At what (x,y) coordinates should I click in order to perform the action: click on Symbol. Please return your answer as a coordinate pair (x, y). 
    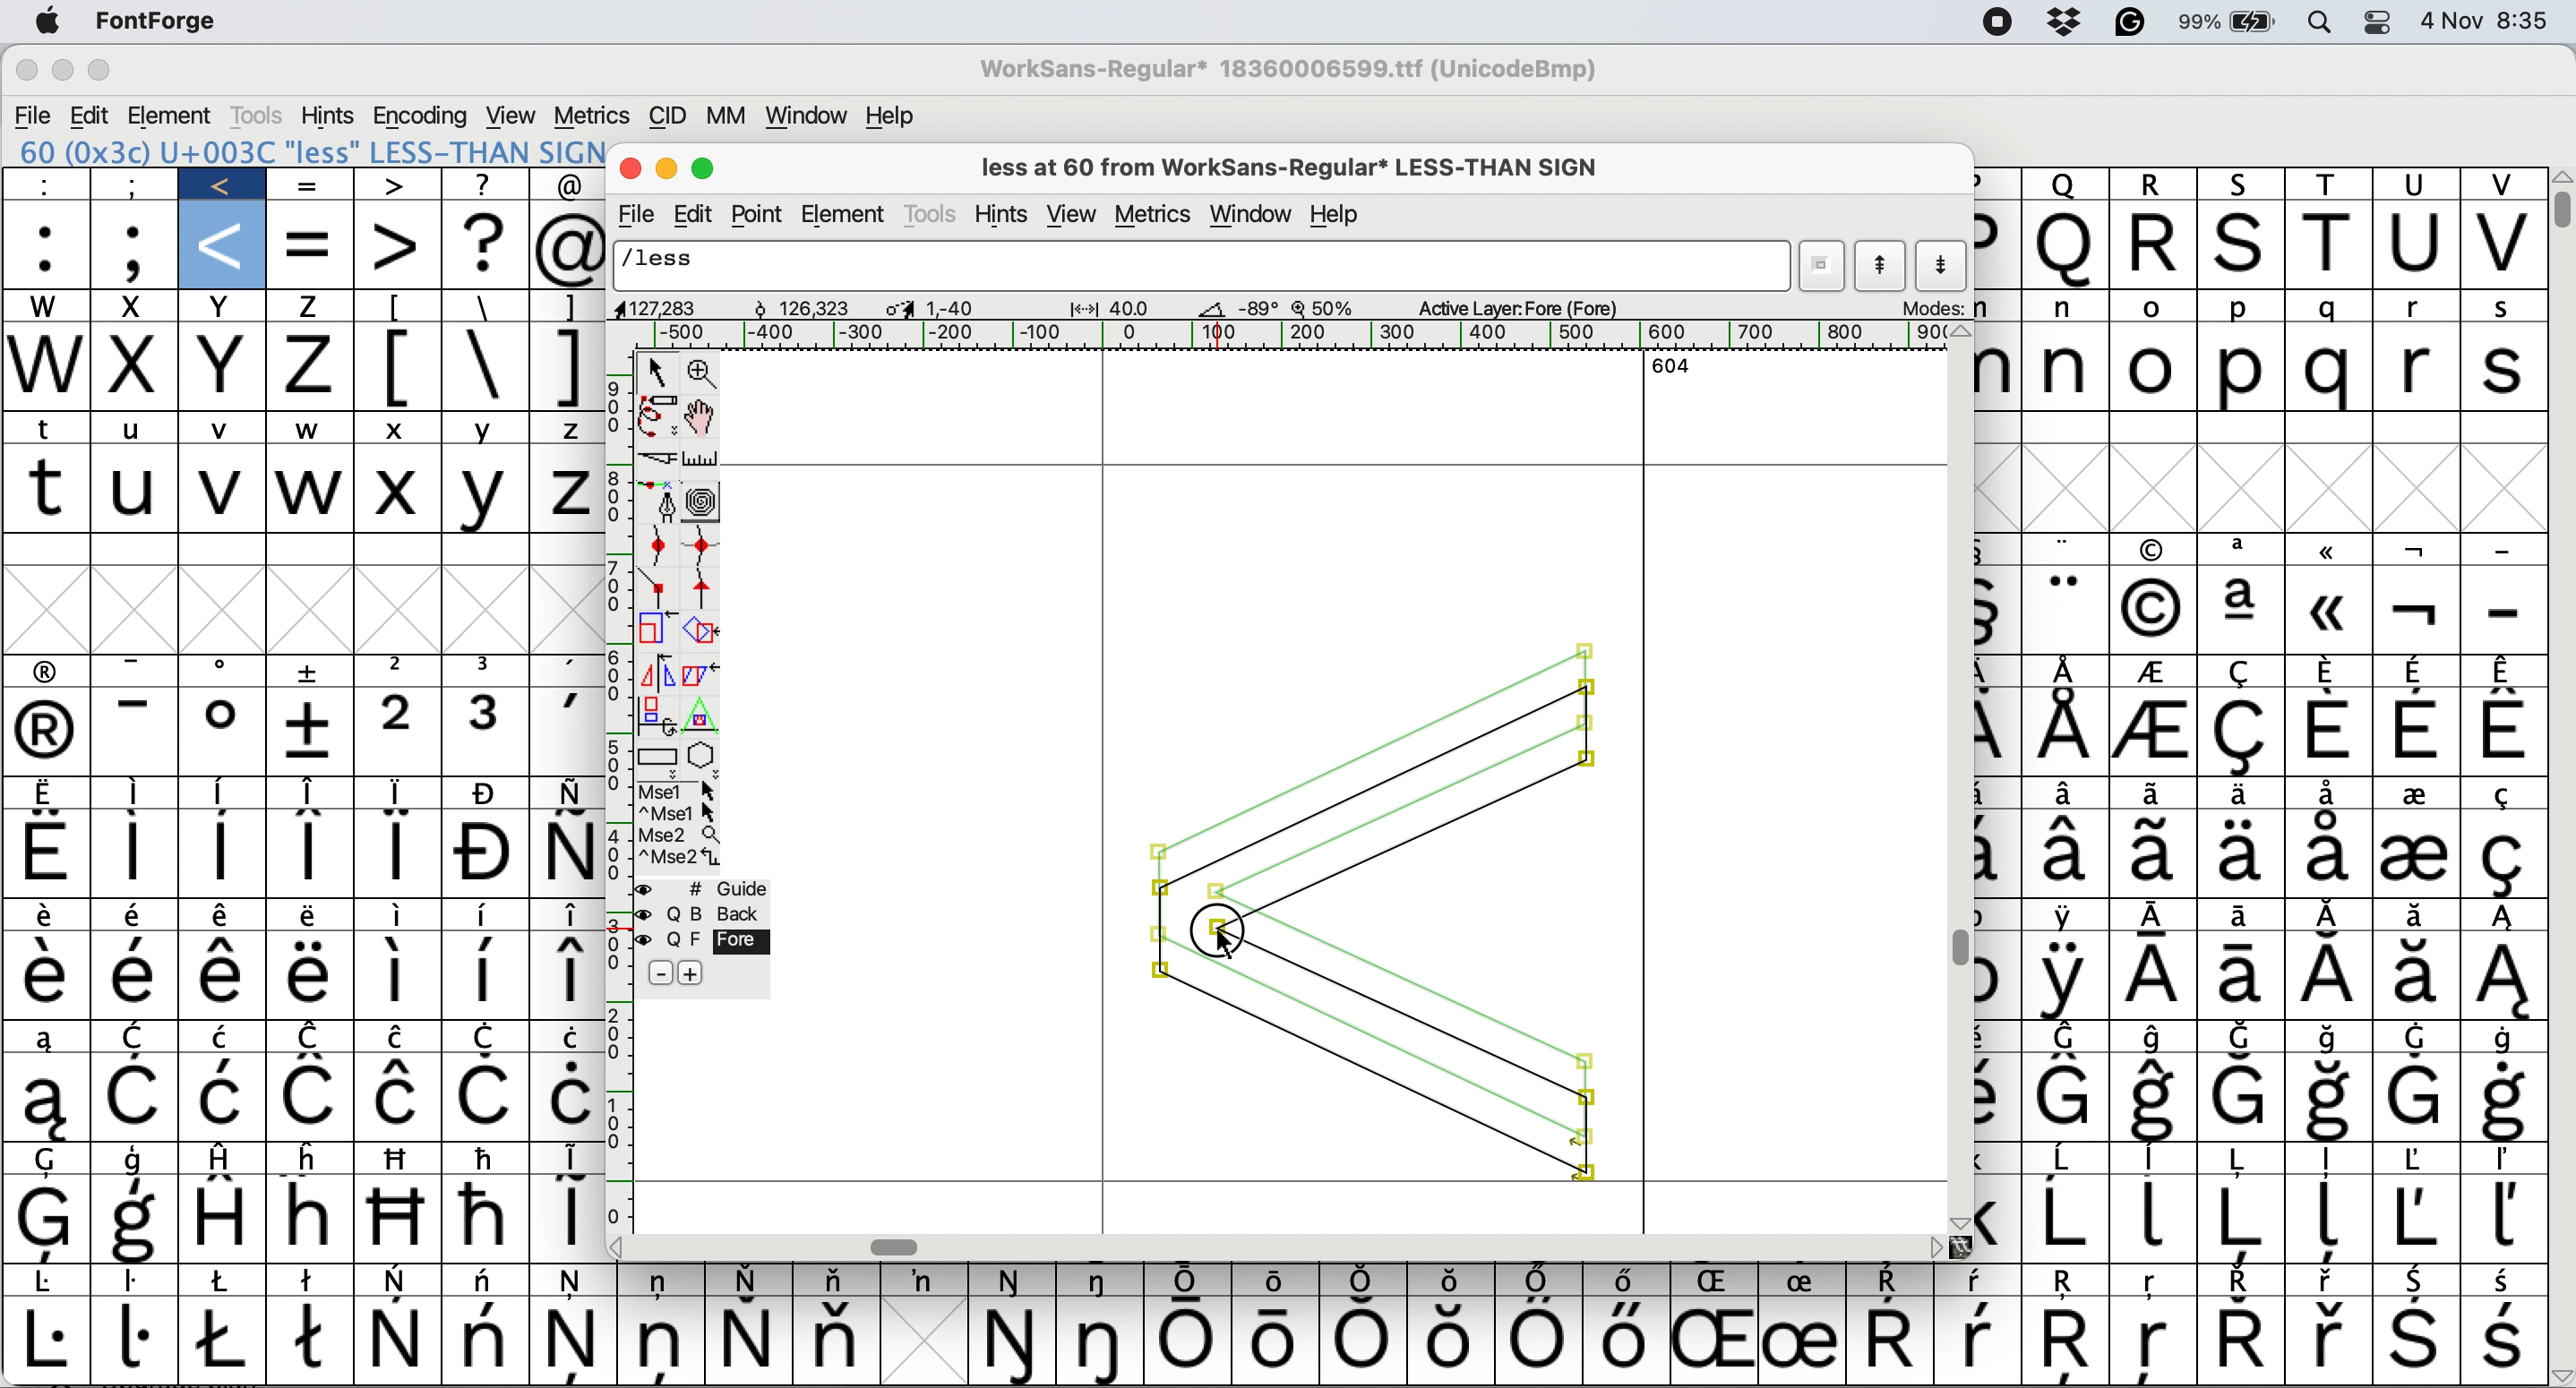
    Looking at the image, I should click on (50, 1160).